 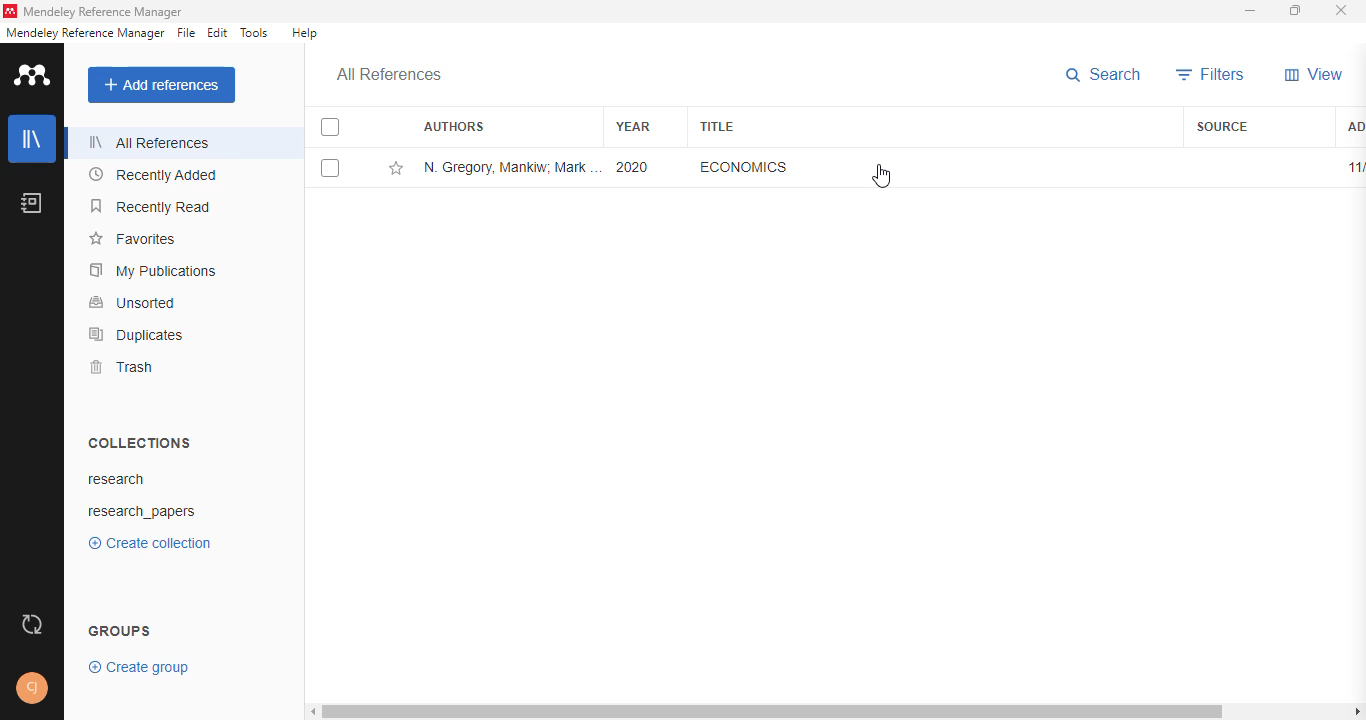 I want to click on file, so click(x=187, y=33).